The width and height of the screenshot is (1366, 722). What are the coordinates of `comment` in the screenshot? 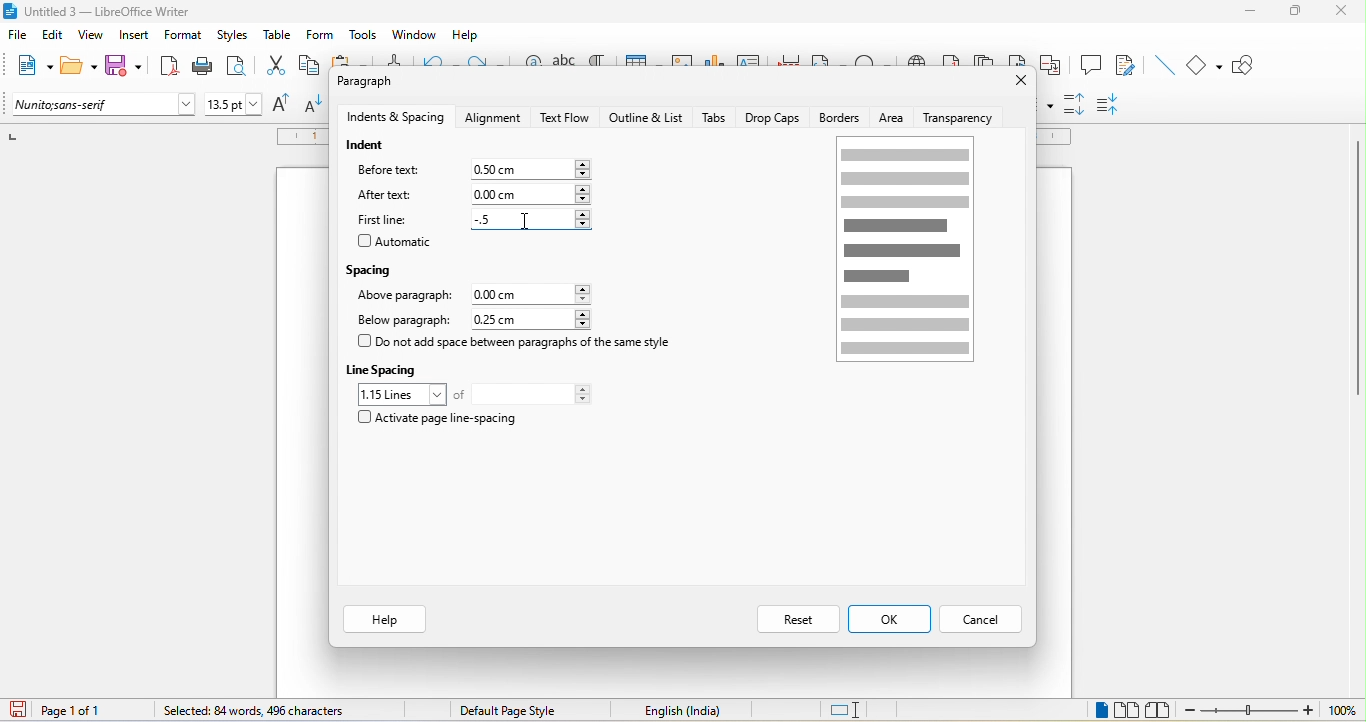 It's located at (1091, 63).